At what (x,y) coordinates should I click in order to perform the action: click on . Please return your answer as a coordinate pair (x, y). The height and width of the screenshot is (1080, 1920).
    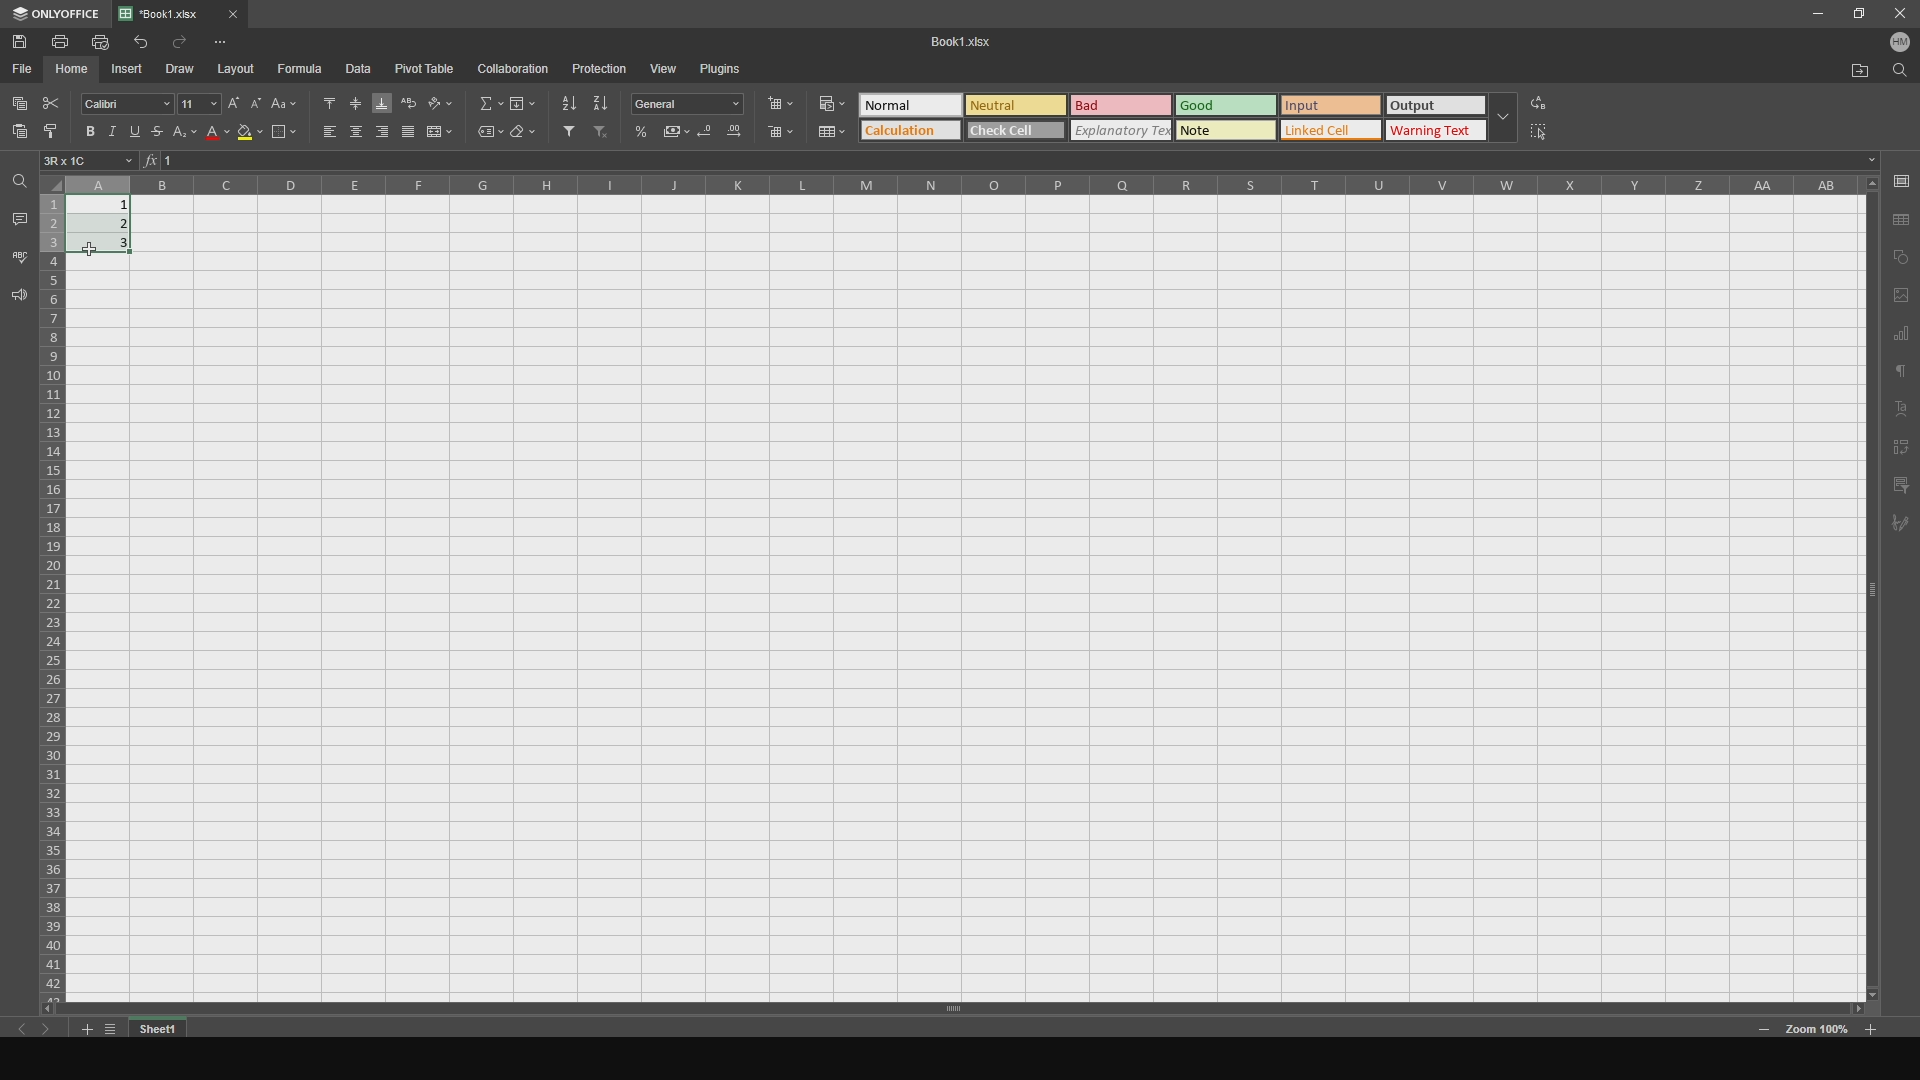
    Looking at the image, I should click on (188, 136).